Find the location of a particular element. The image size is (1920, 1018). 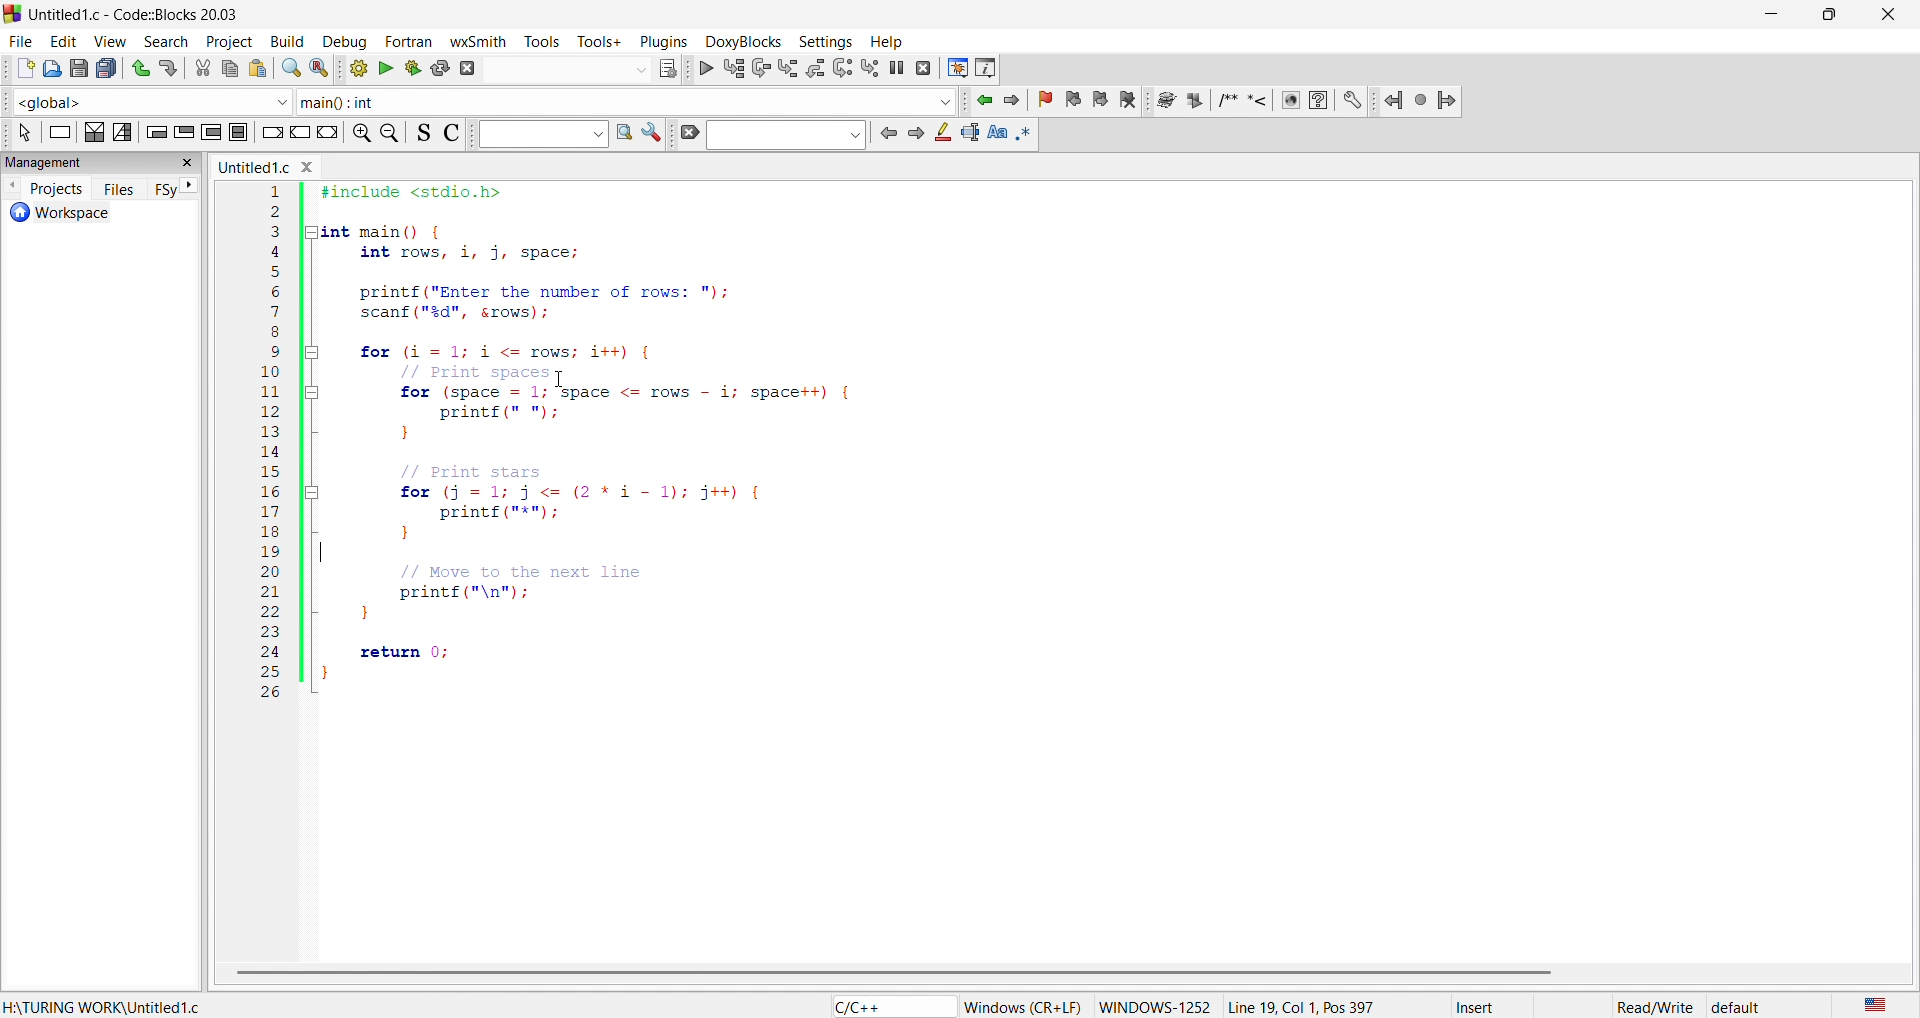

counting loop is located at coordinates (212, 131).